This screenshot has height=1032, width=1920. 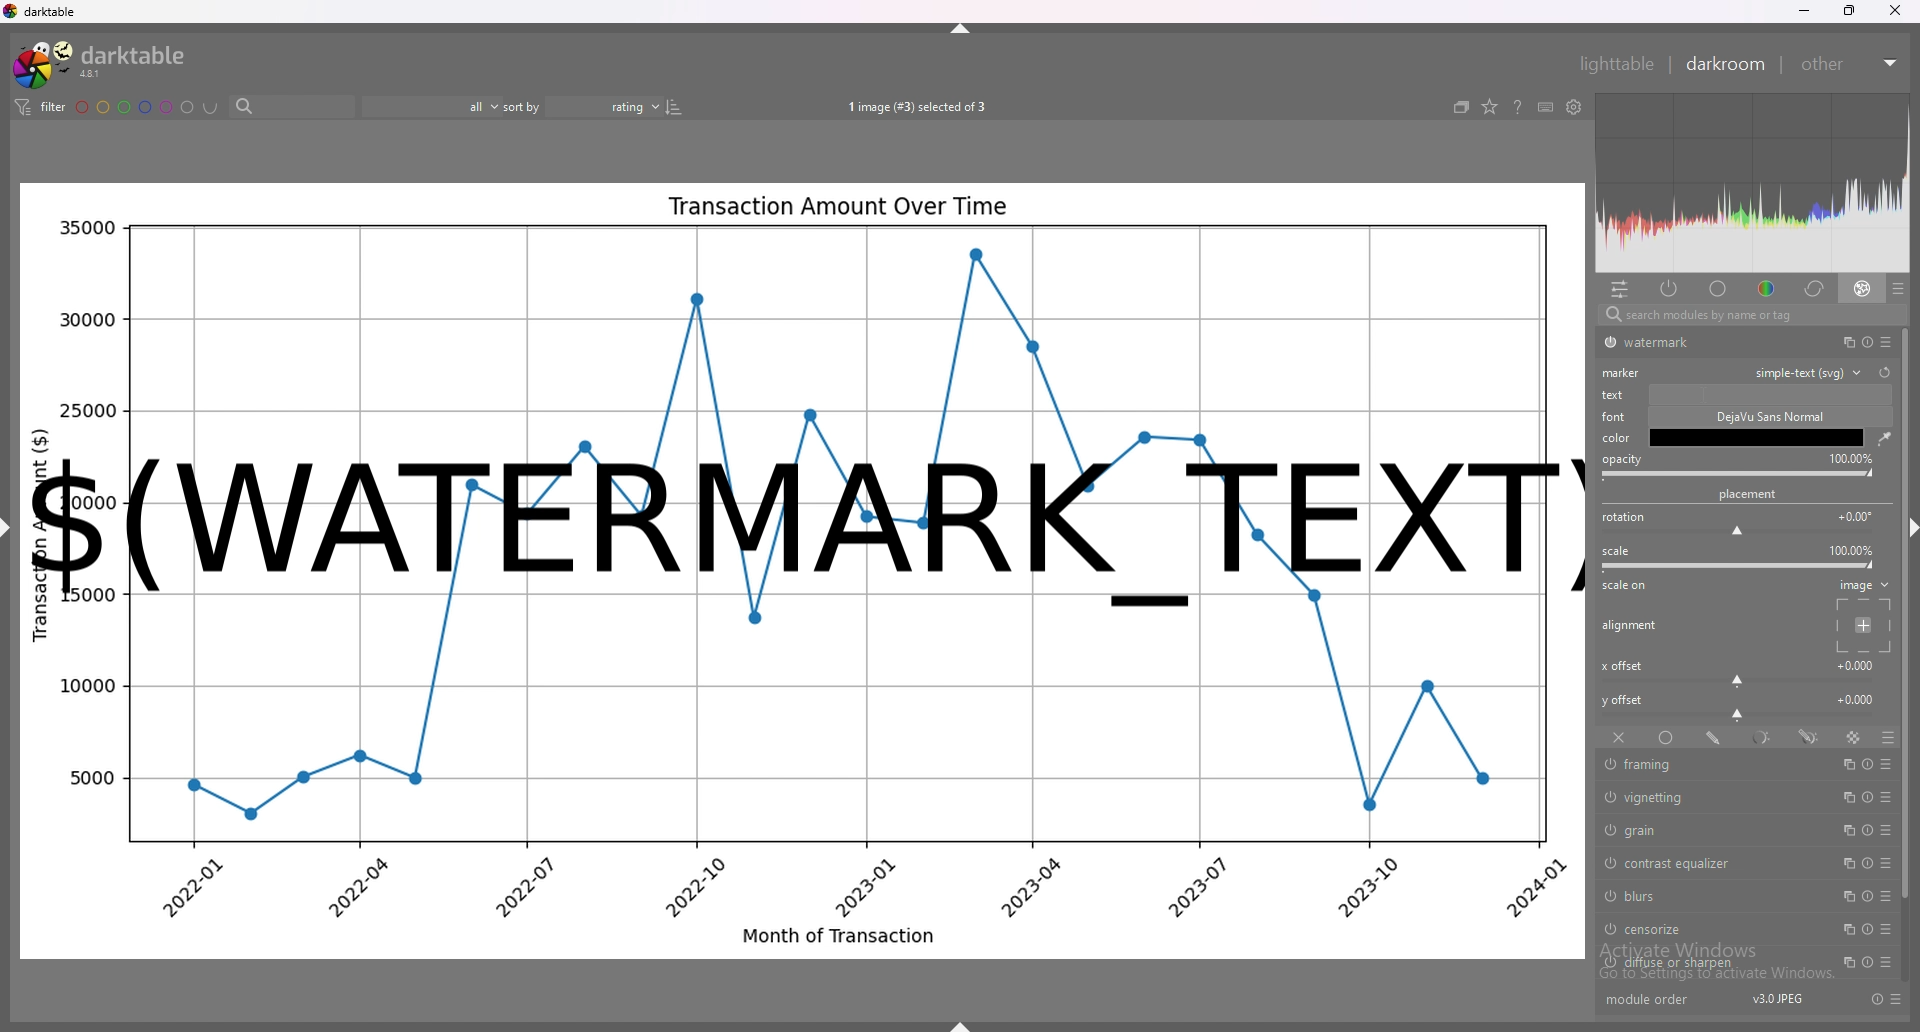 What do you see at coordinates (1519, 108) in the screenshot?
I see `help` at bounding box center [1519, 108].